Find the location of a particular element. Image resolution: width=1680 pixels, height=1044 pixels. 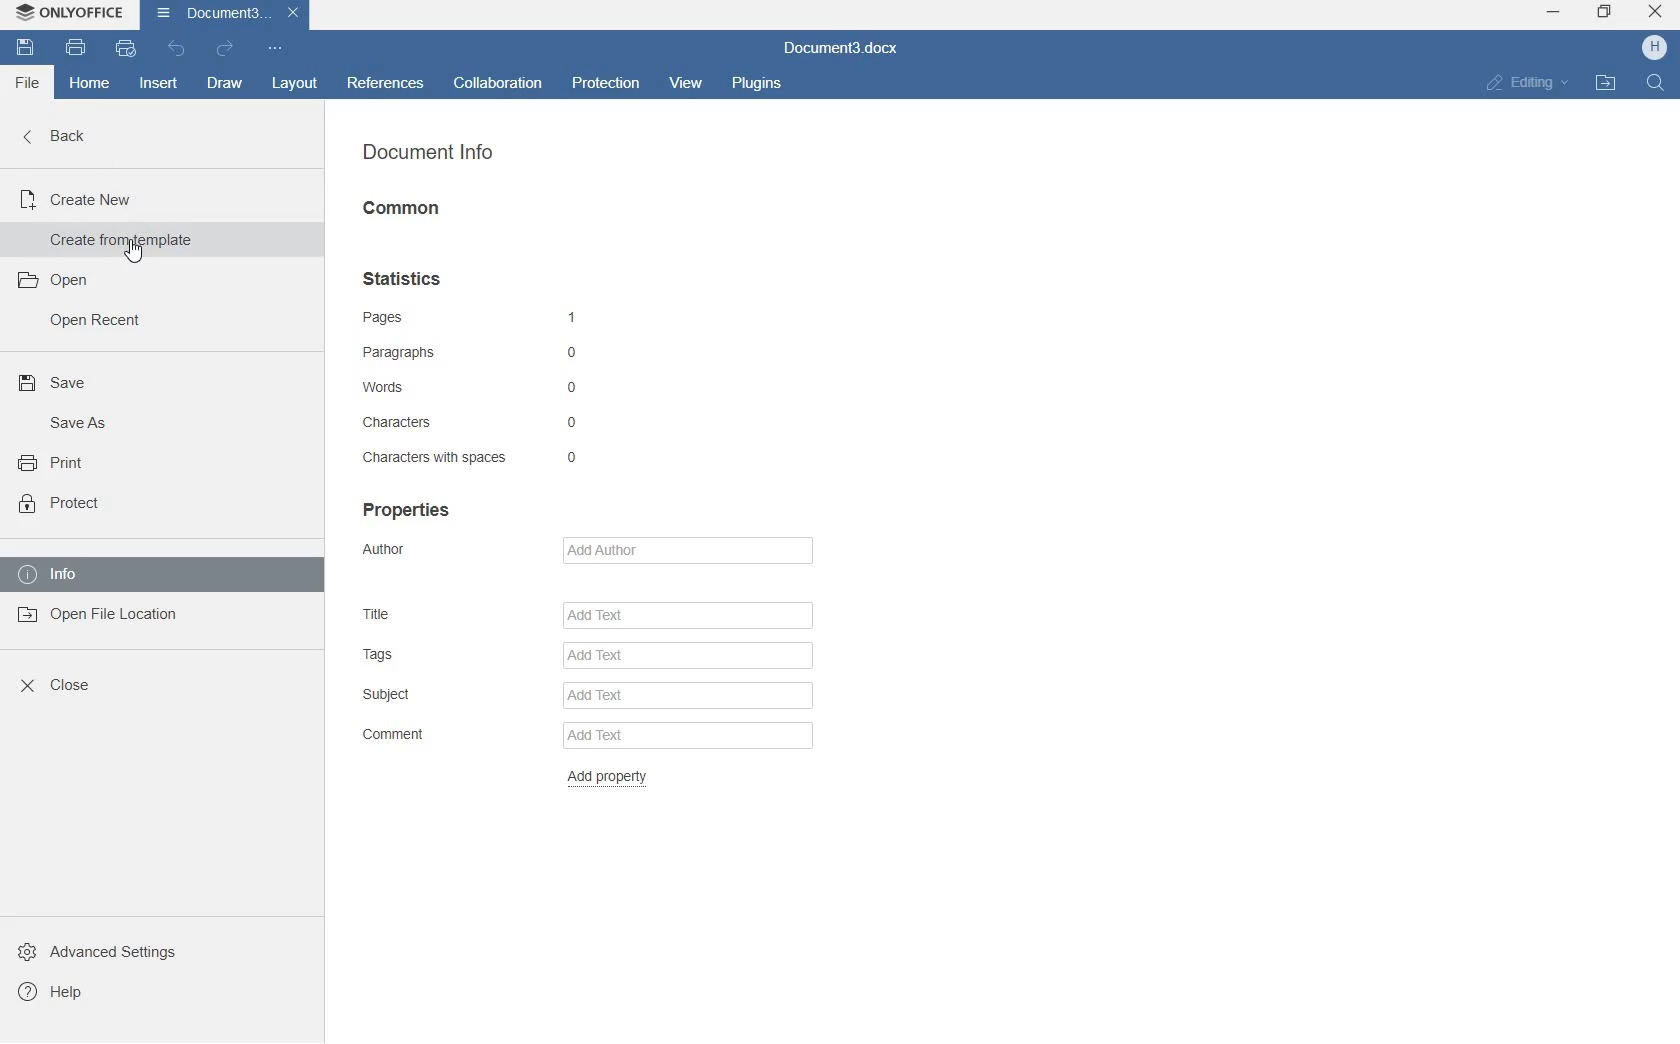

plugins is located at coordinates (758, 83).